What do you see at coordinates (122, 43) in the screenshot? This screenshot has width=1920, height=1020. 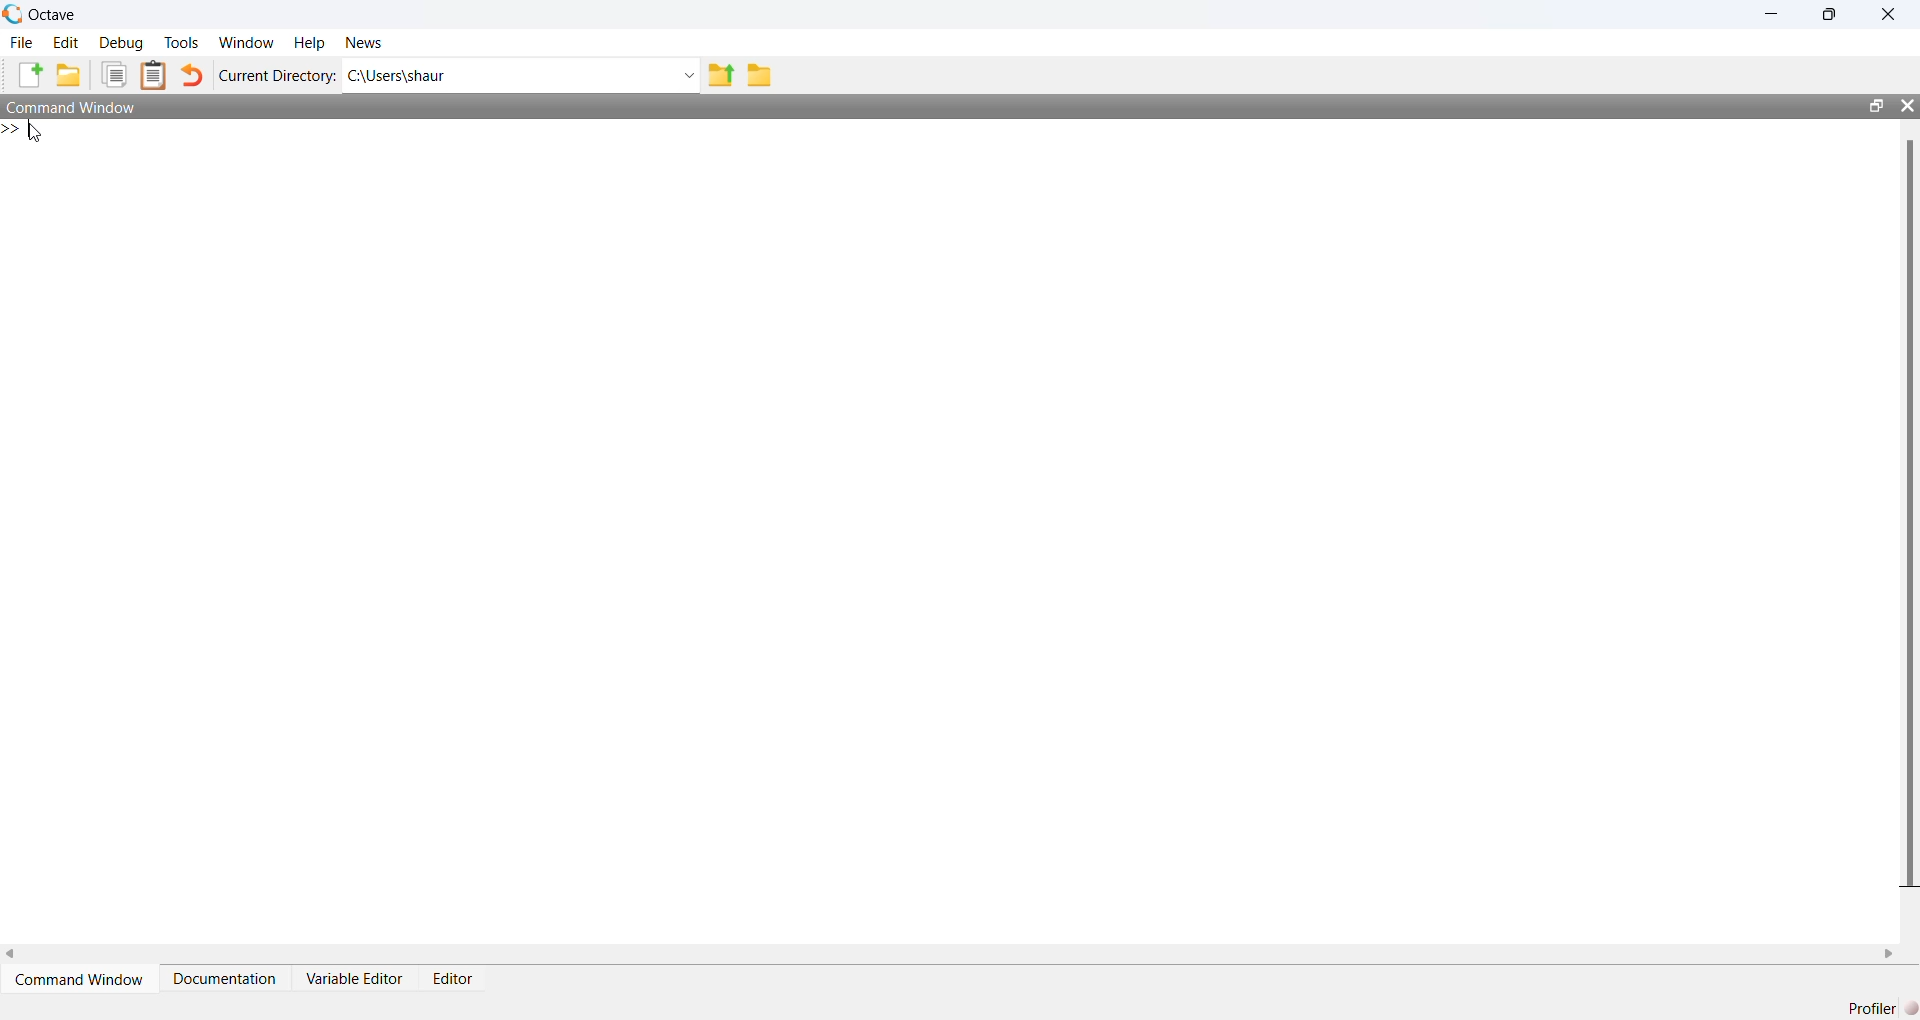 I see `debug` at bounding box center [122, 43].